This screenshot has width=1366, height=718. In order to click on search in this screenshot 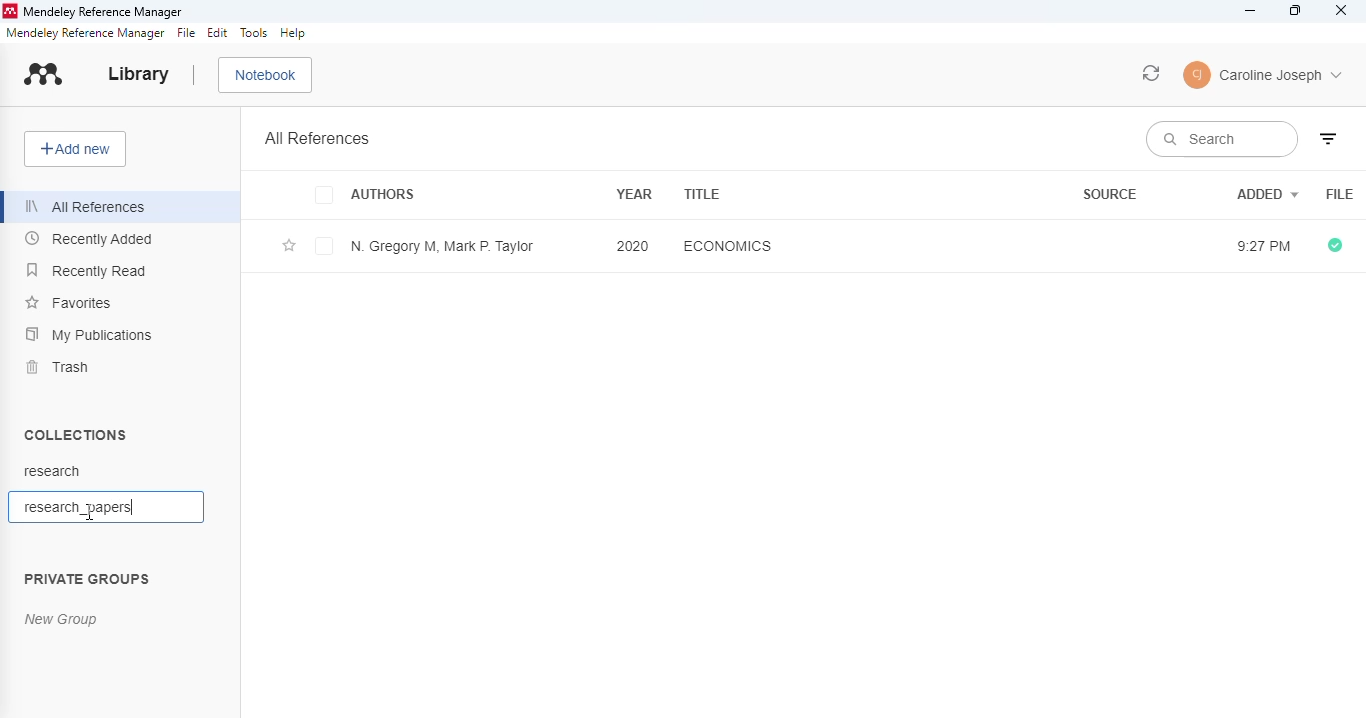, I will do `click(1221, 139)`.